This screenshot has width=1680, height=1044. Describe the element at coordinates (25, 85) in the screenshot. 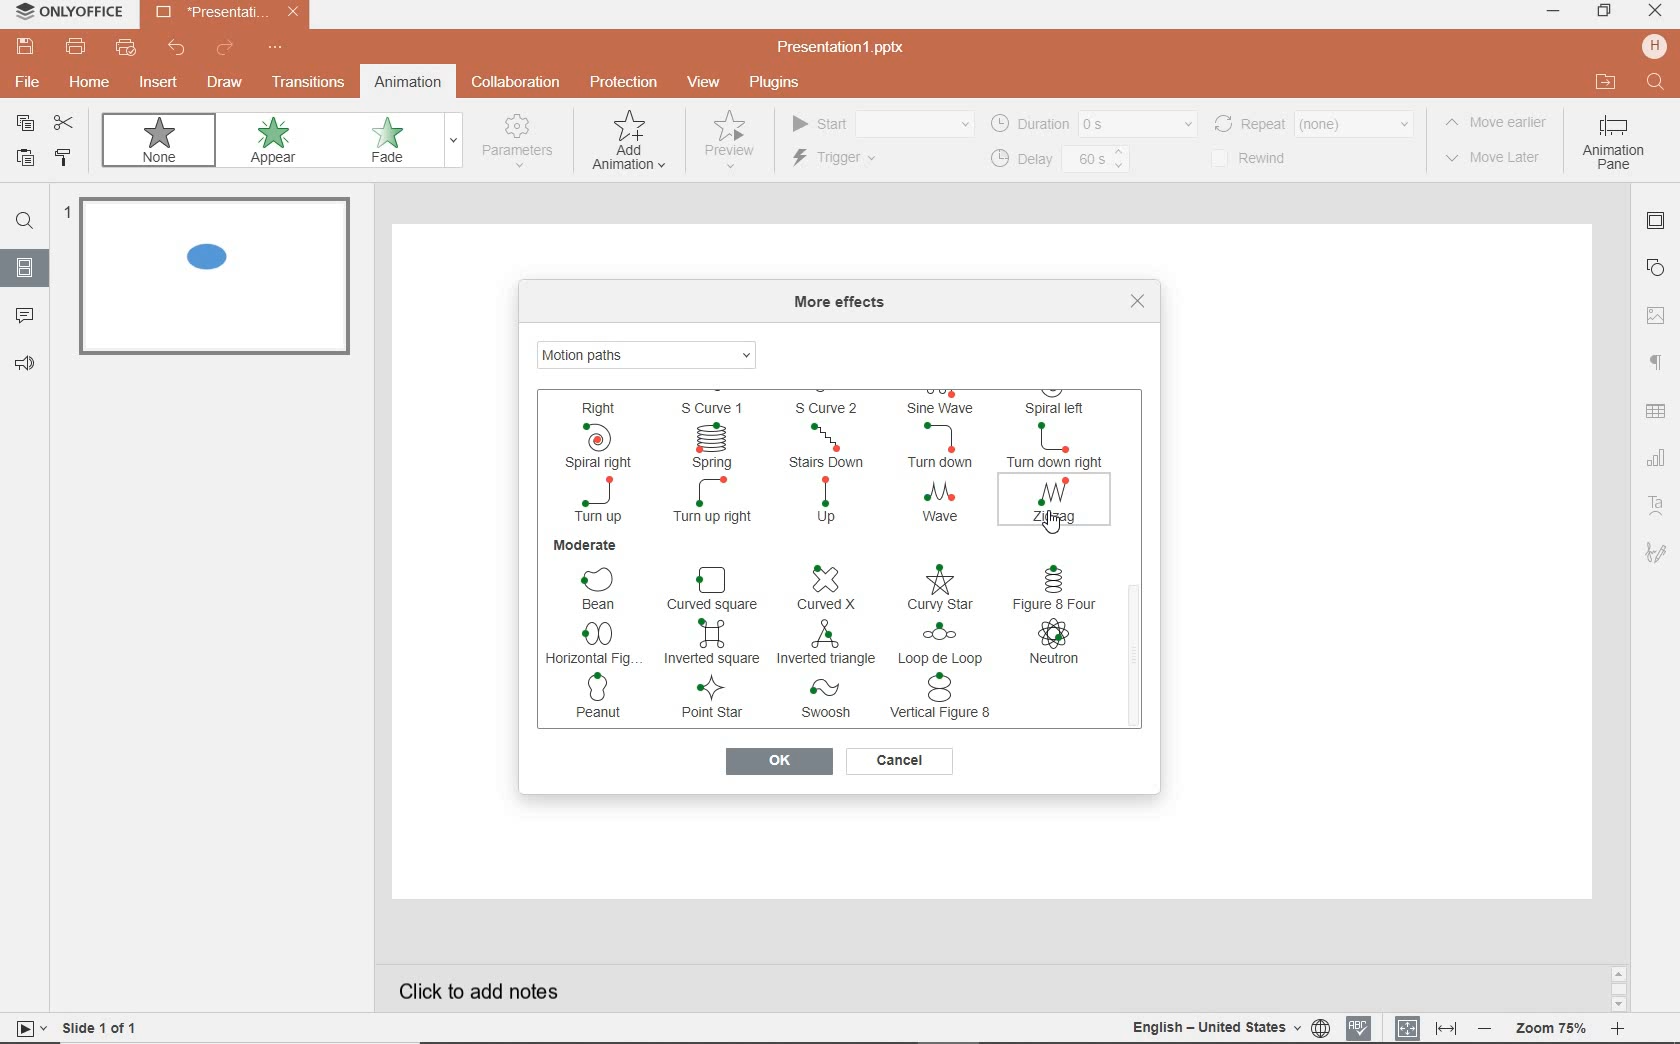

I see `file` at that location.